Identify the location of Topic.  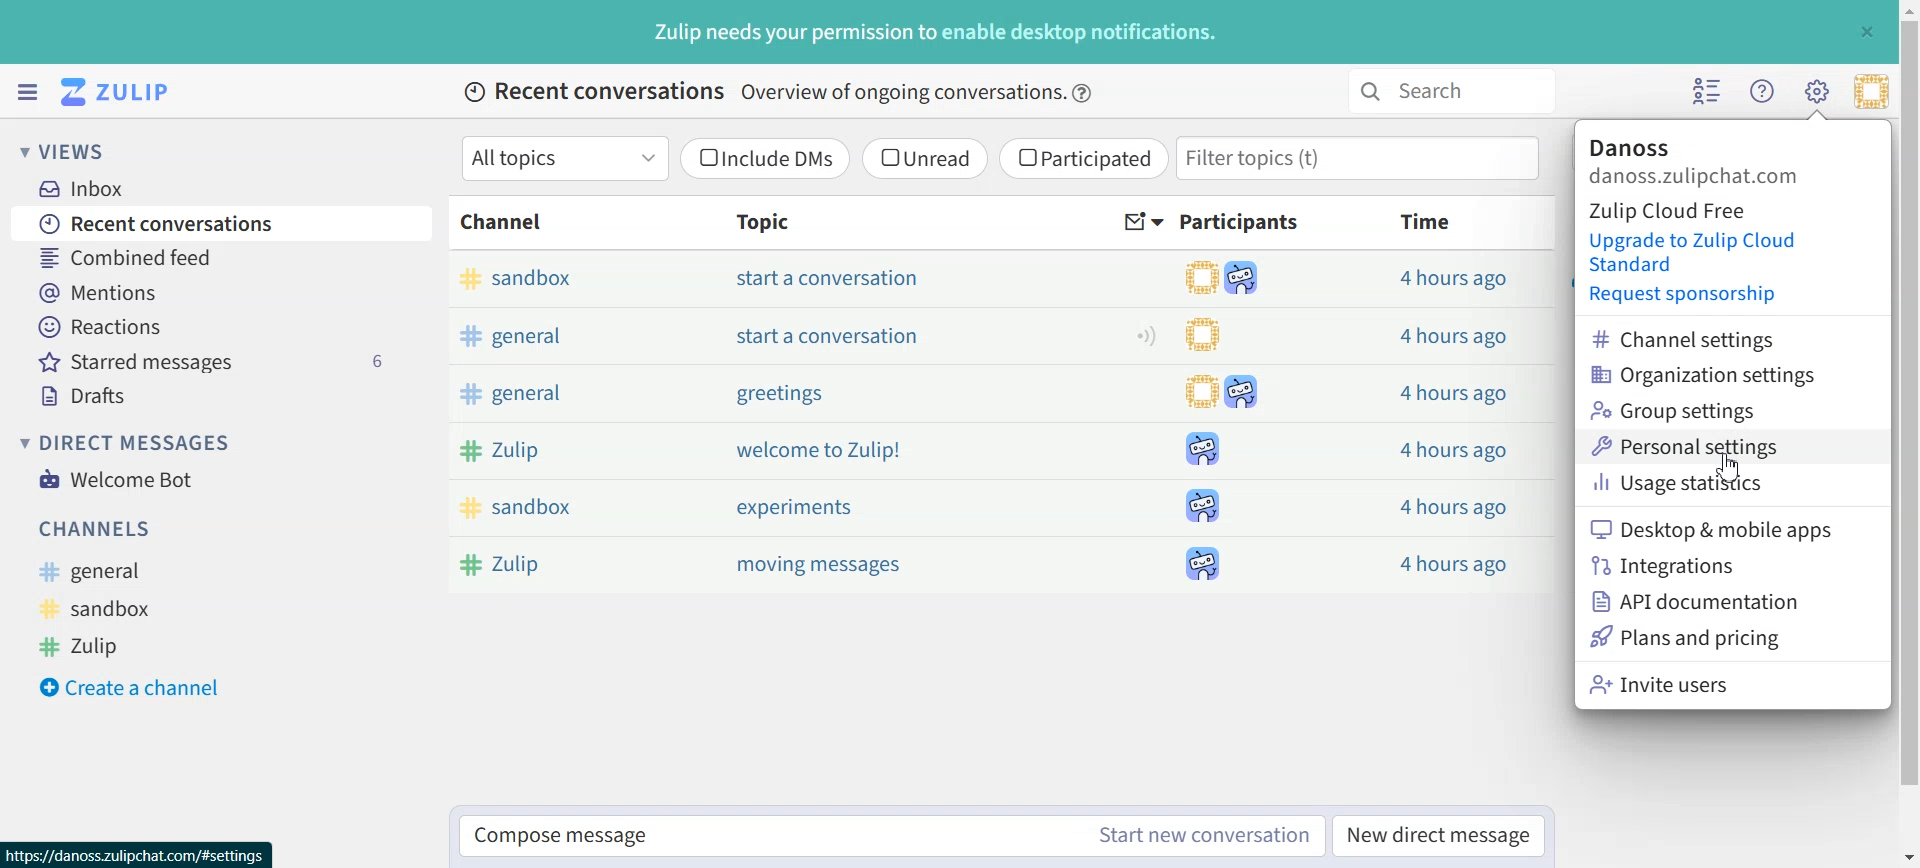
(757, 221).